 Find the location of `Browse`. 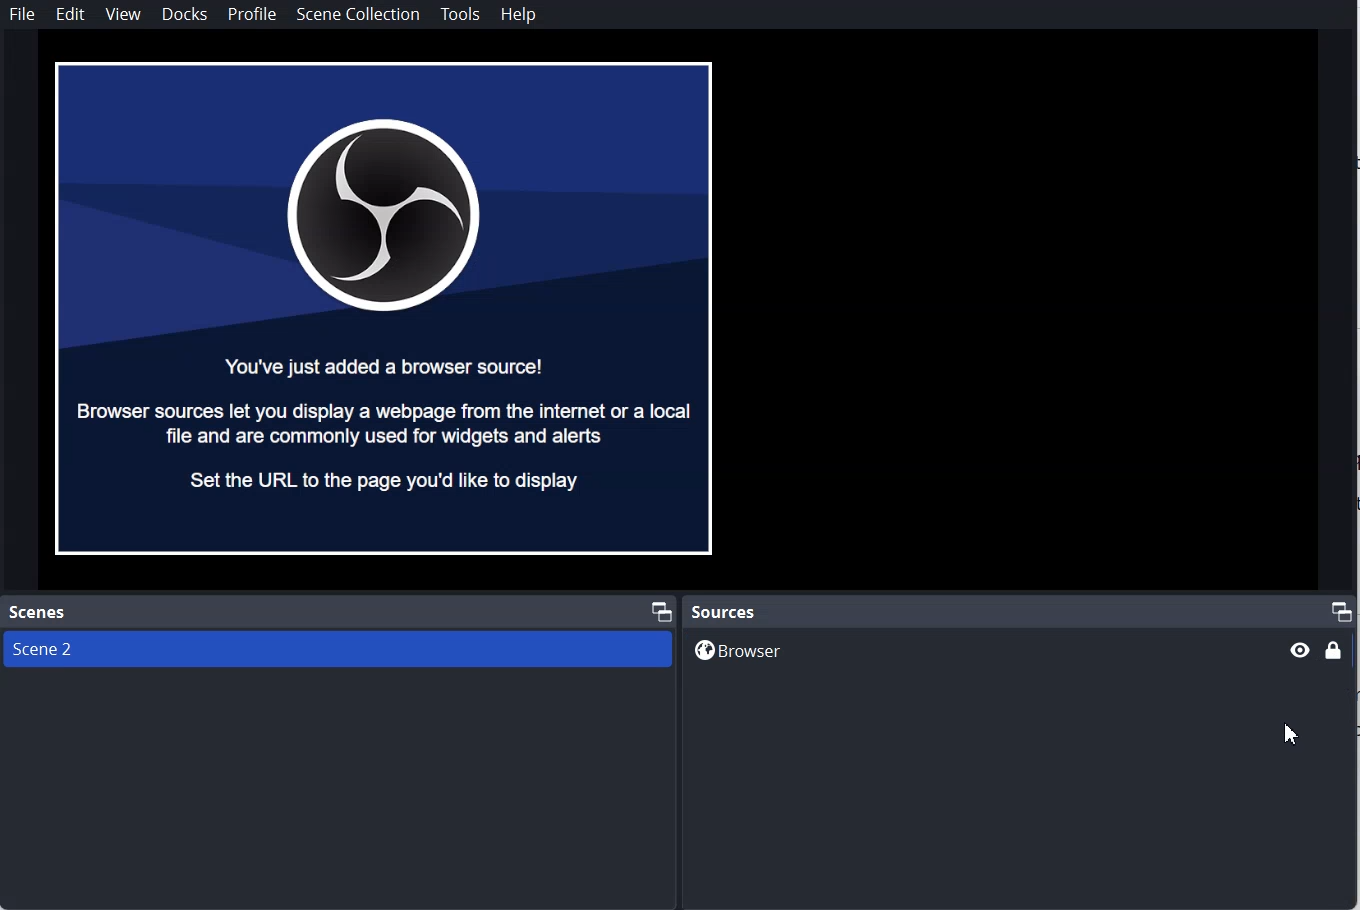

Browse is located at coordinates (978, 650).